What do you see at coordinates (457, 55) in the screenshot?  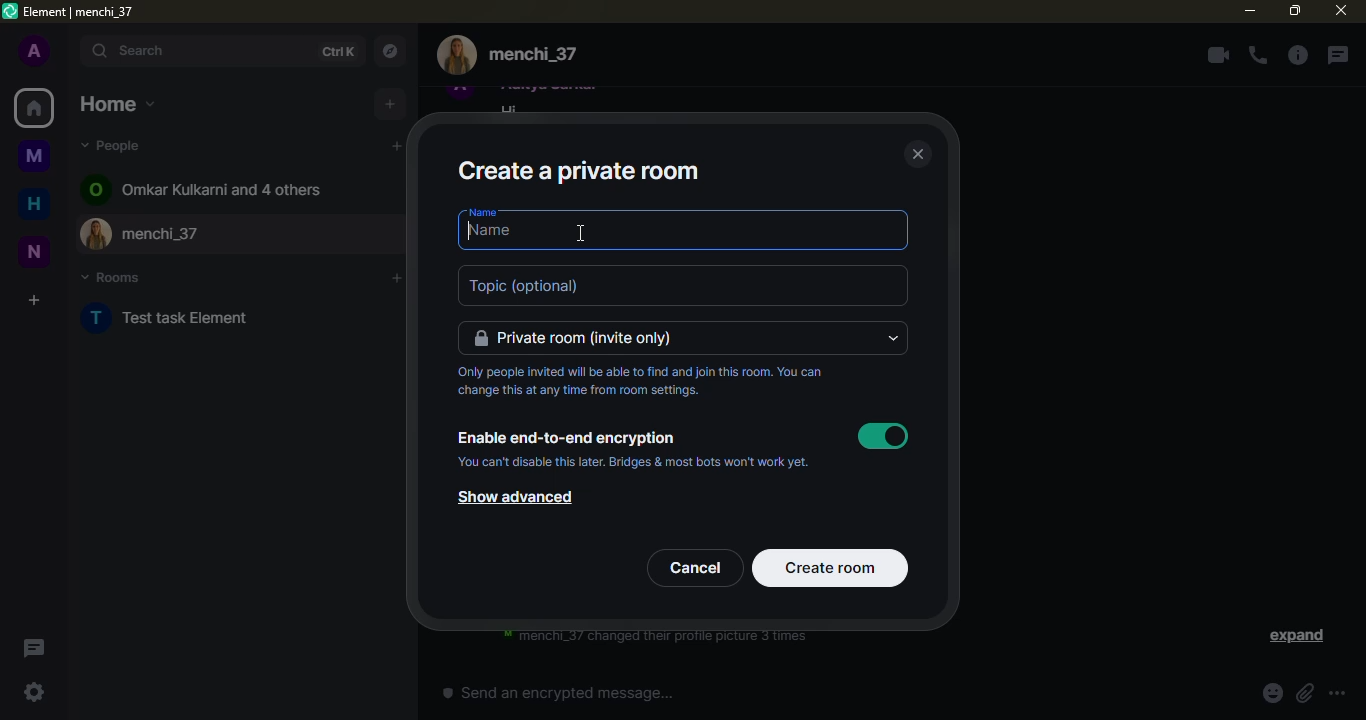 I see `Current profile picture` at bounding box center [457, 55].